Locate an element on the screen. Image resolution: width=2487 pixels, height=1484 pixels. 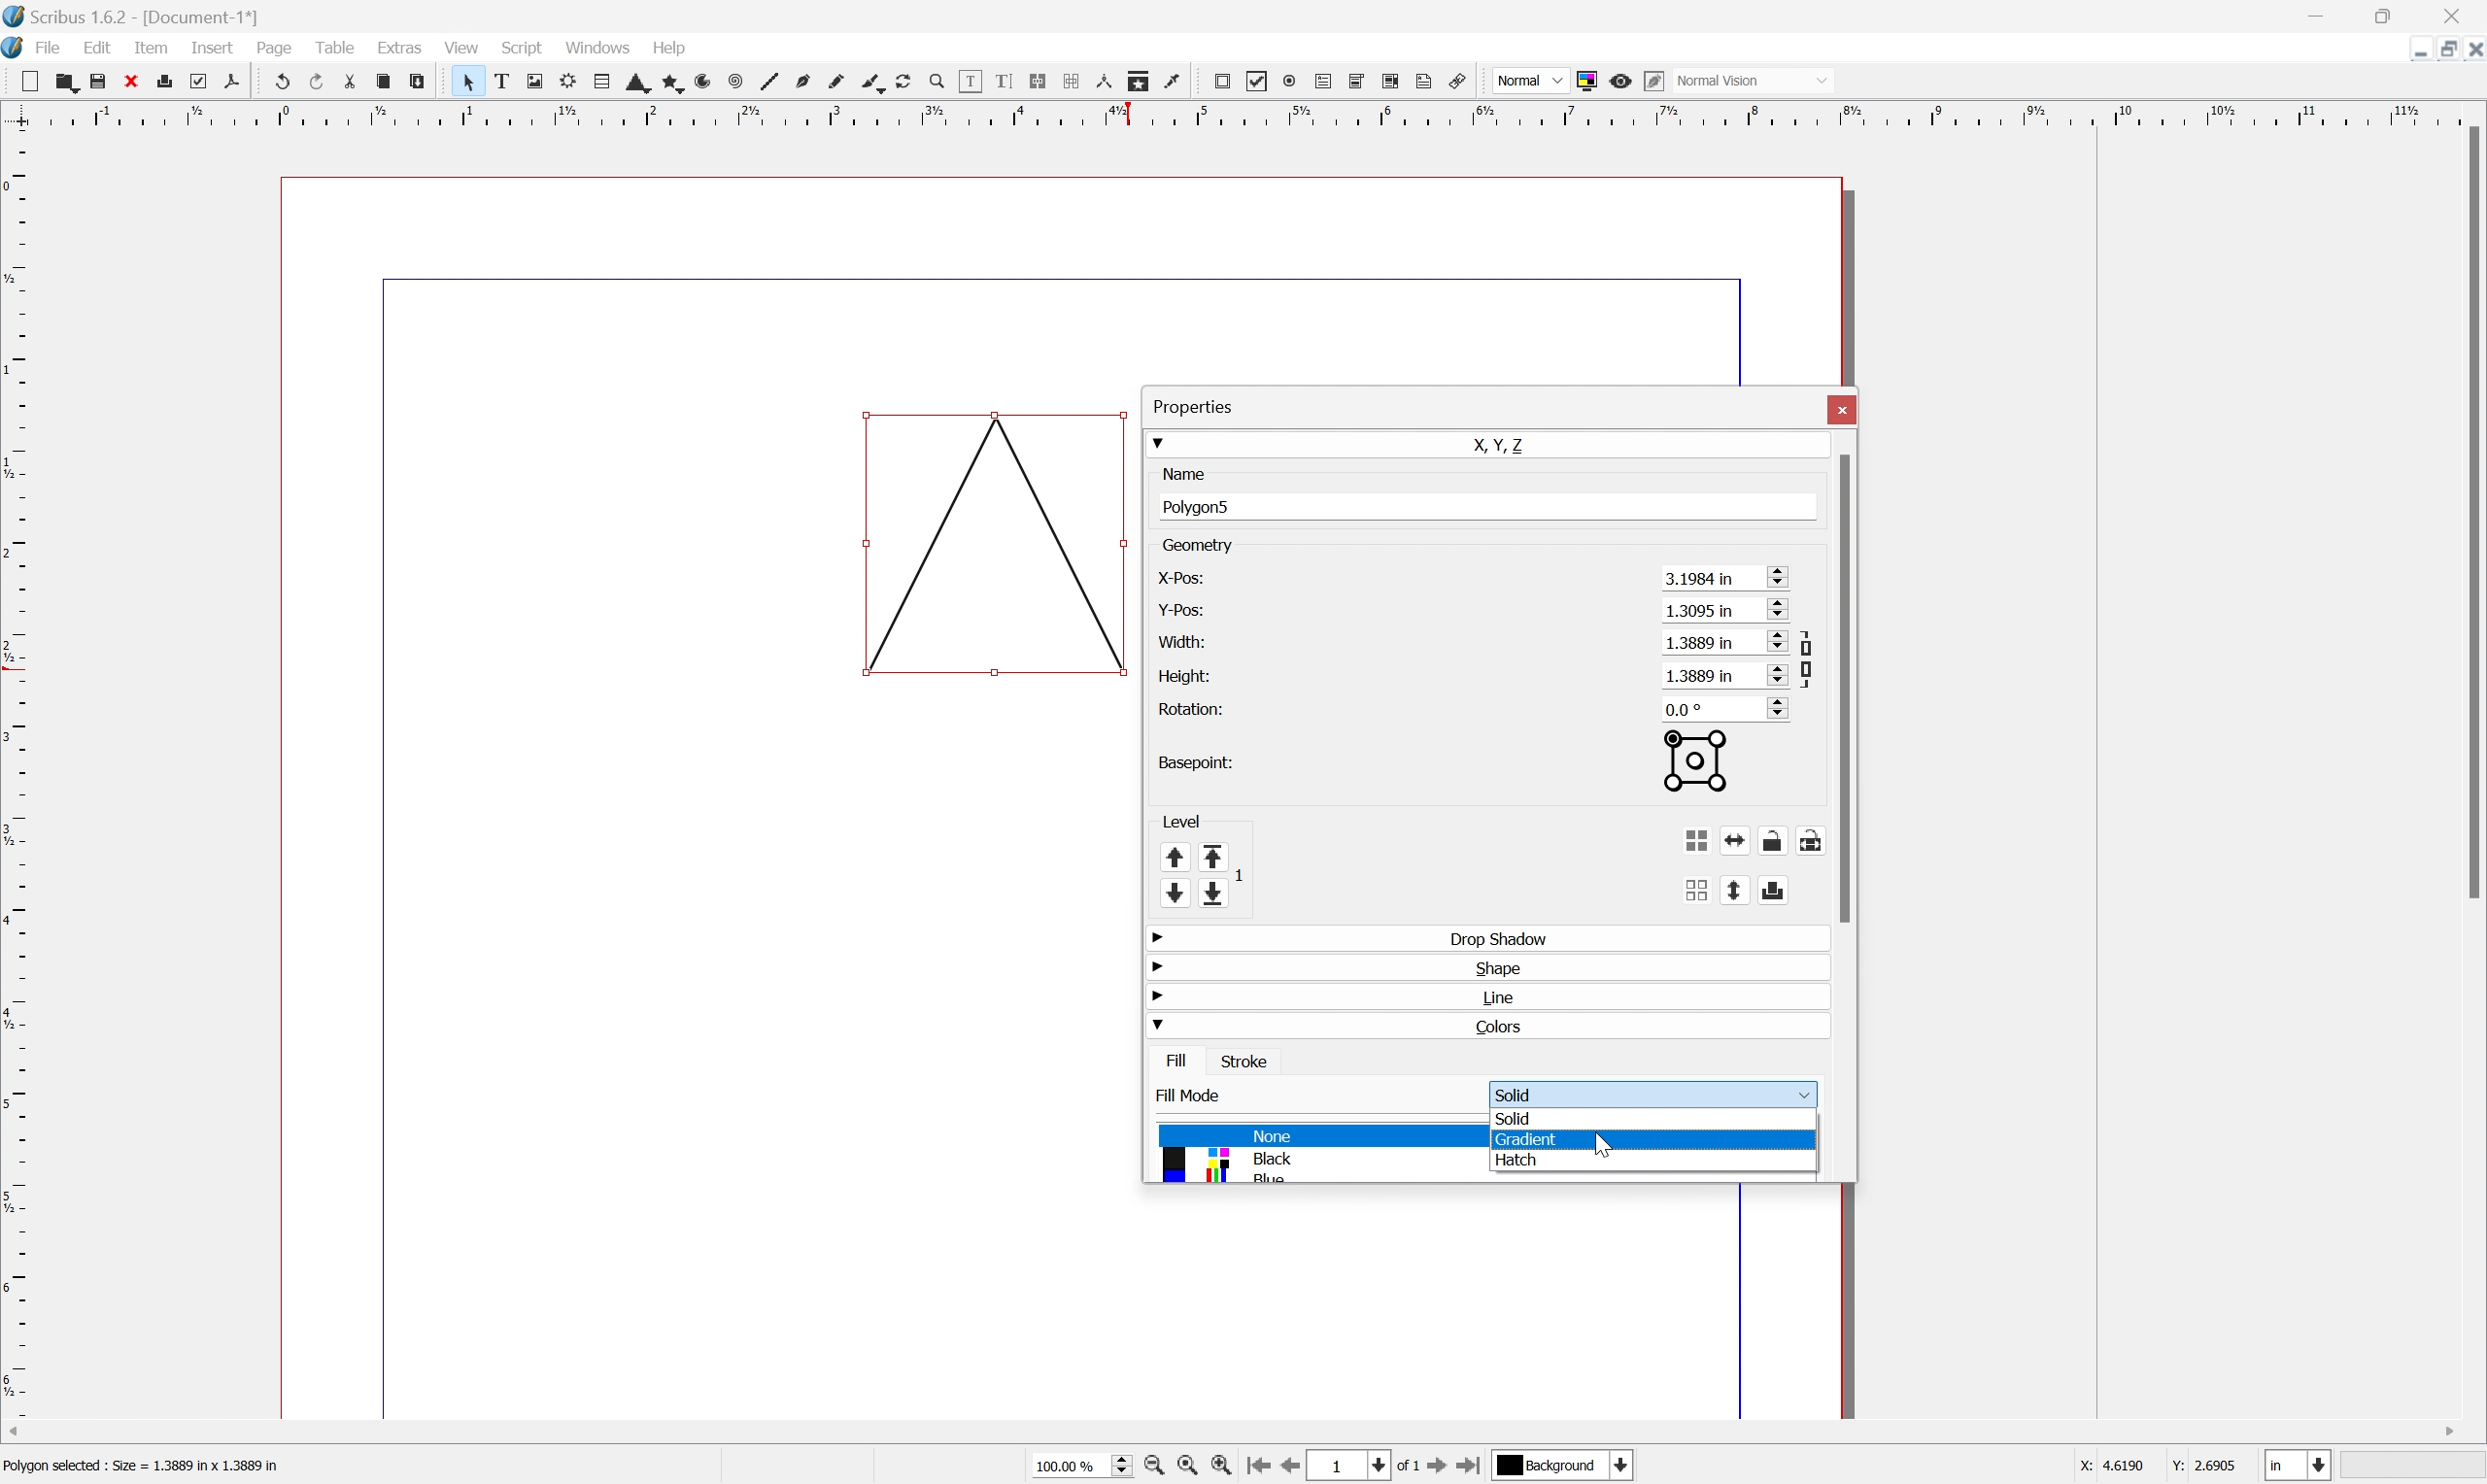
Drop Down is located at coordinates (1160, 939).